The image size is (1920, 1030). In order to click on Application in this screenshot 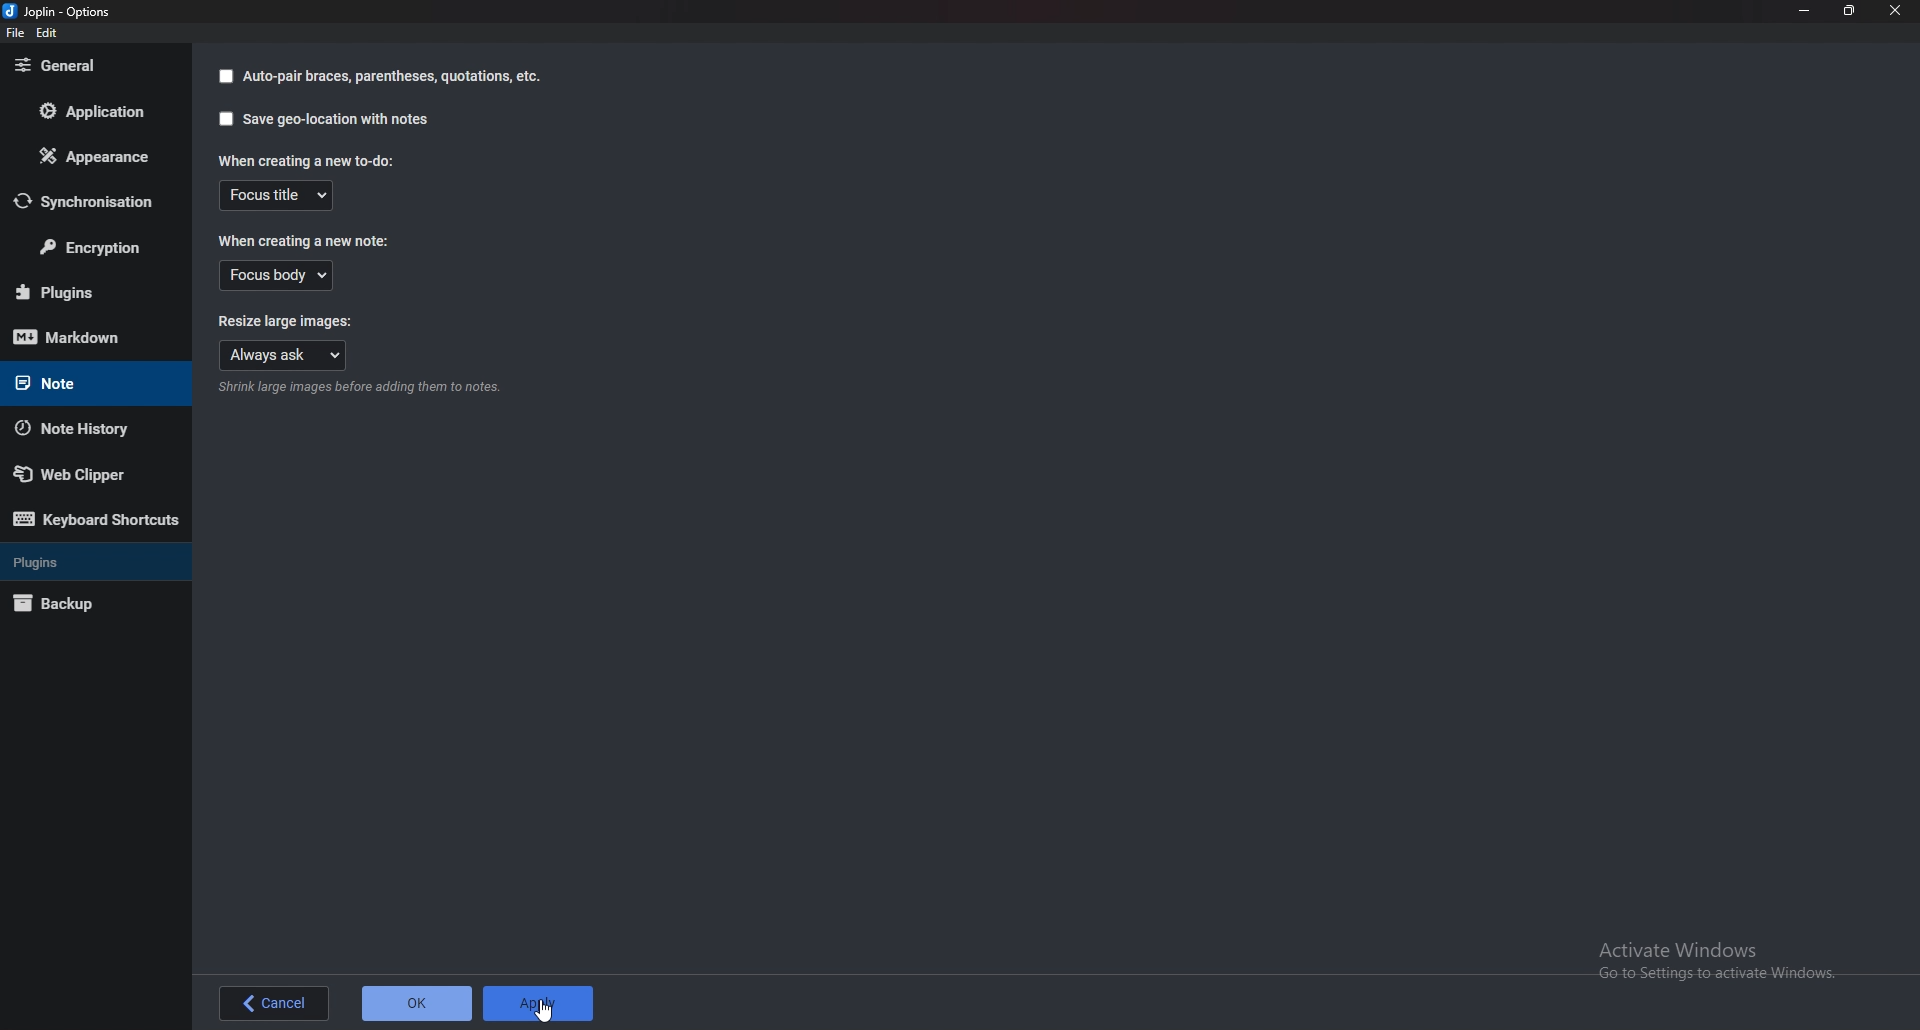, I will do `click(88, 115)`.